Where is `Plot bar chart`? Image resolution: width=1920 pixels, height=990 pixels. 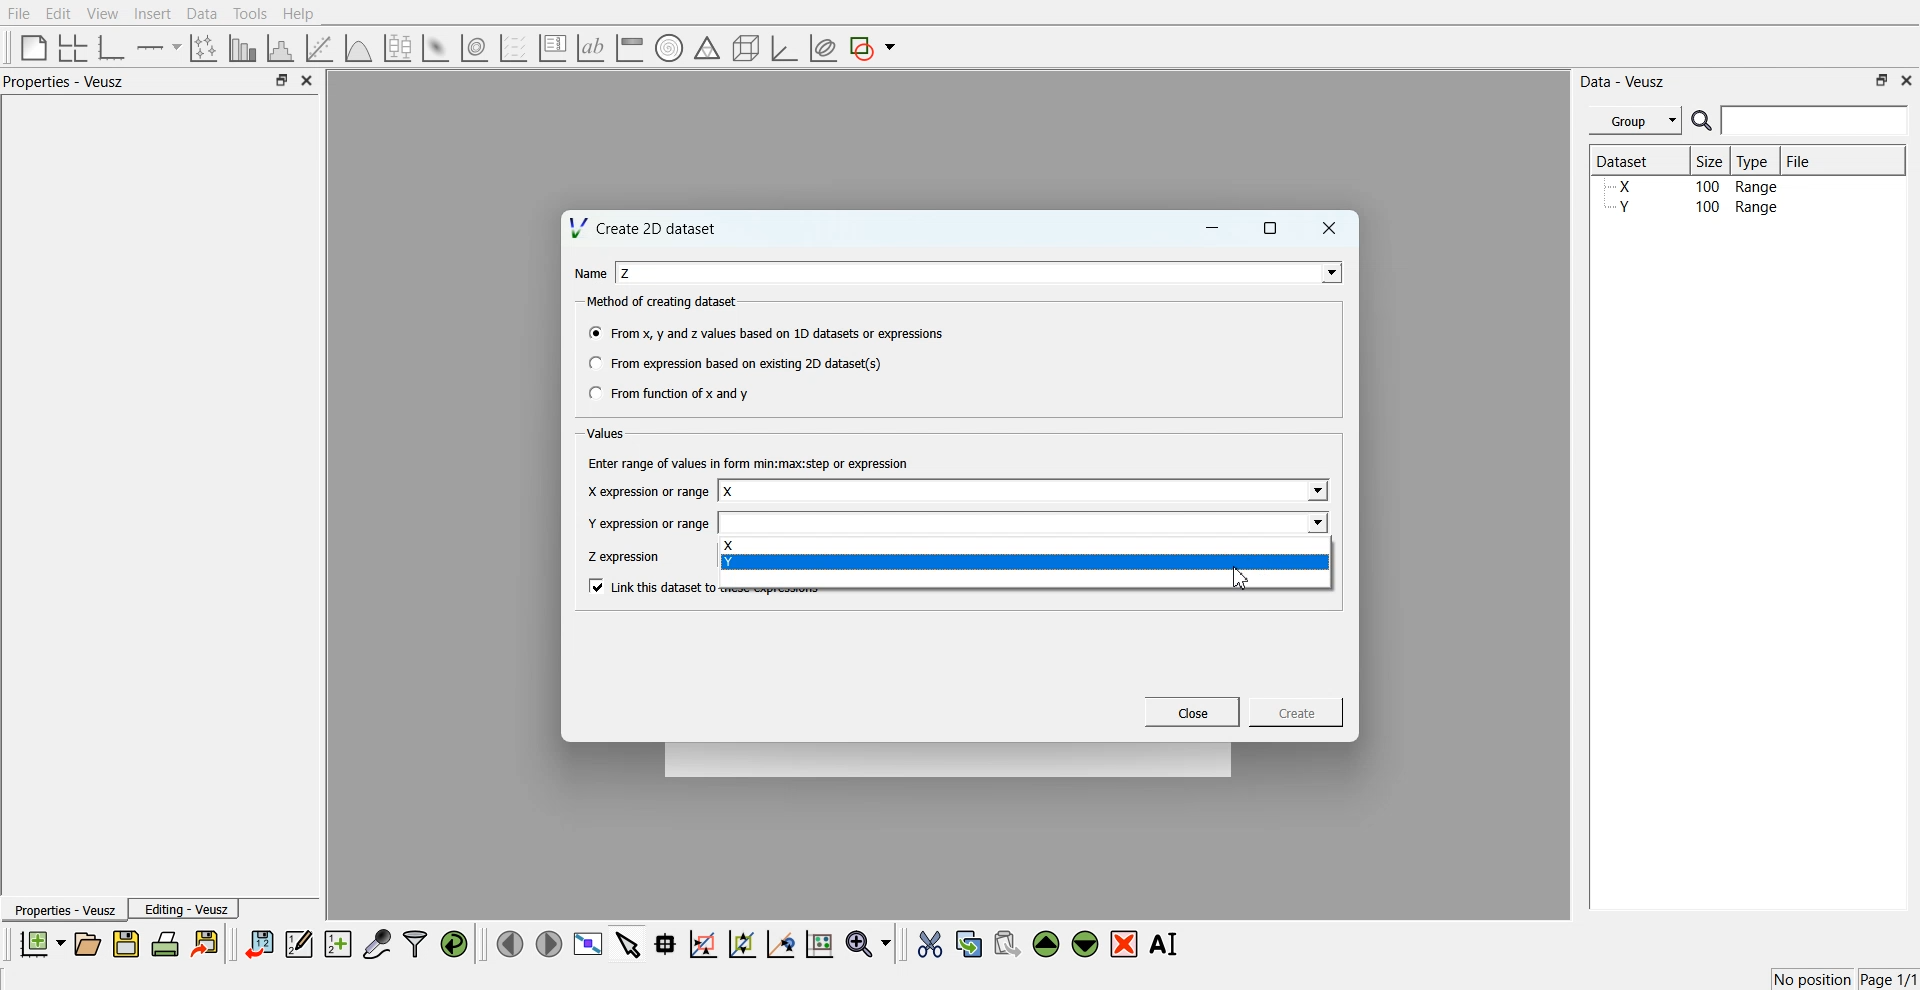
Plot bar chart is located at coordinates (242, 48).